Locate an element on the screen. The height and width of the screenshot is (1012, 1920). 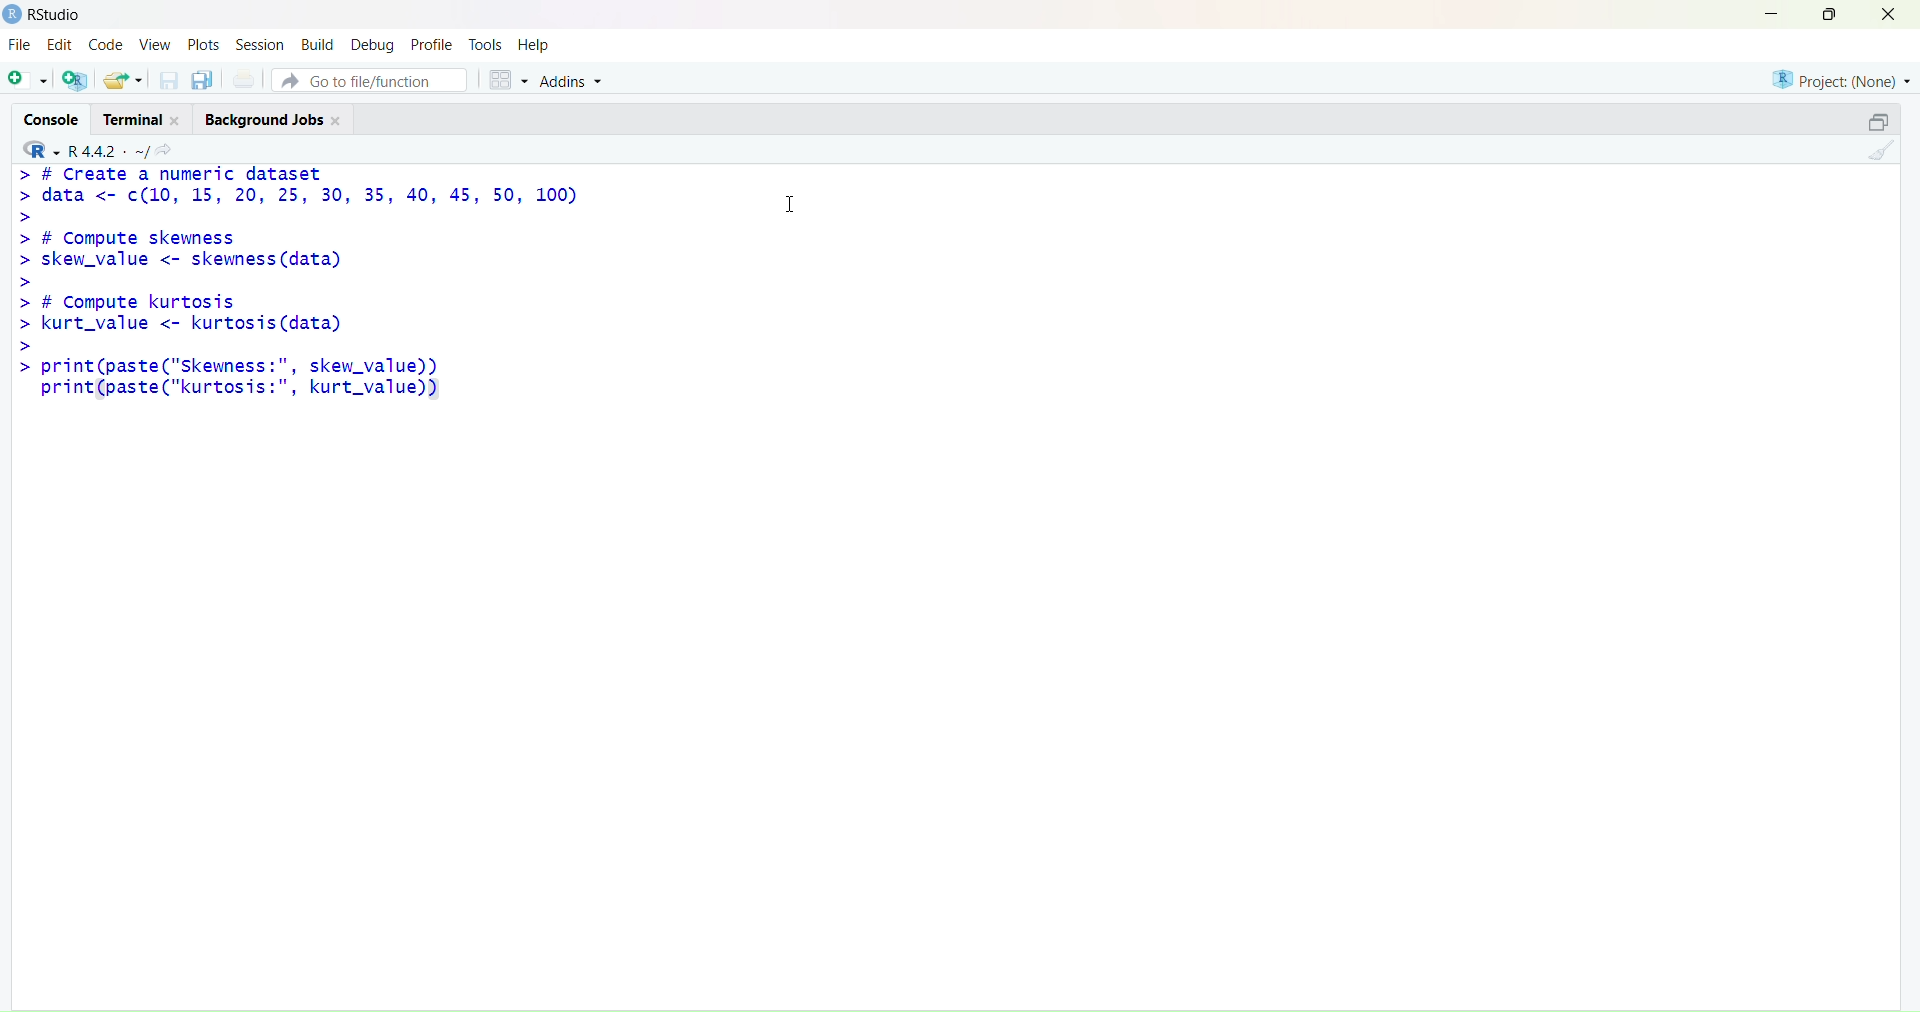
View the current working directory is located at coordinates (170, 149).